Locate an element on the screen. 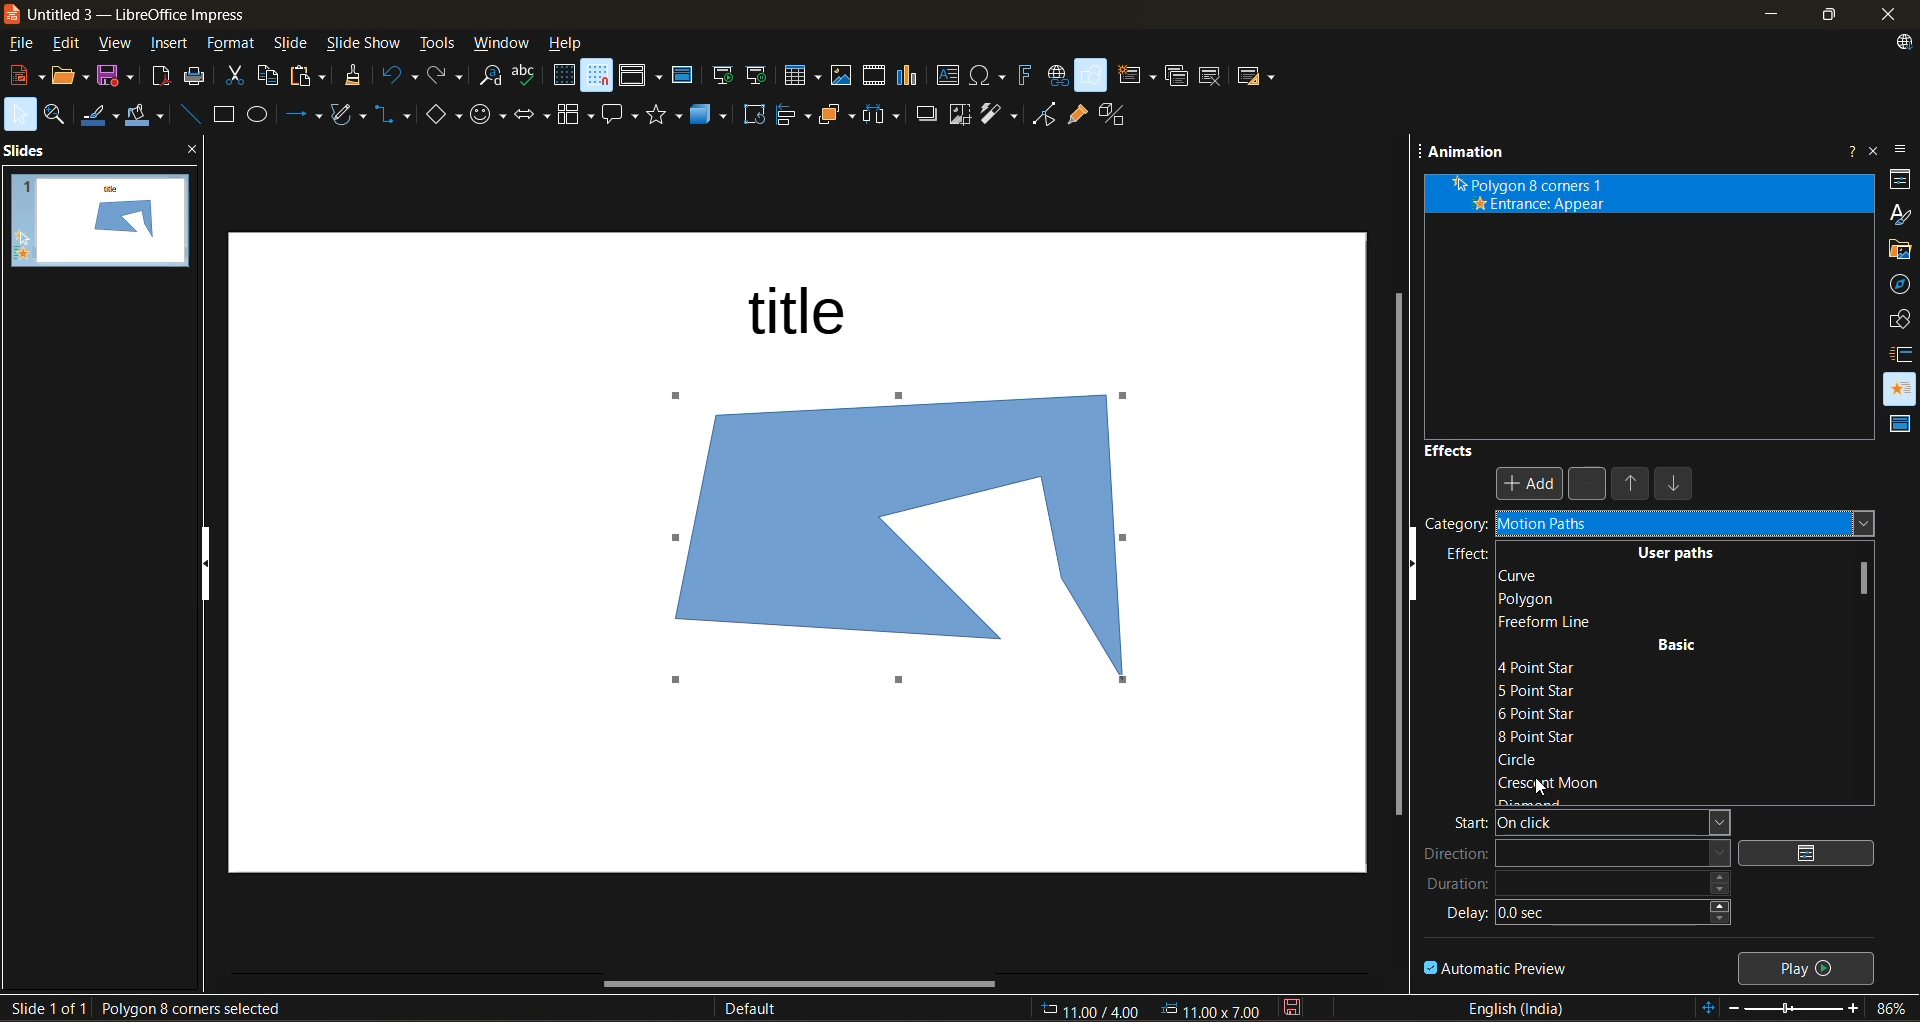  start from first slide is located at coordinates (720, 75).